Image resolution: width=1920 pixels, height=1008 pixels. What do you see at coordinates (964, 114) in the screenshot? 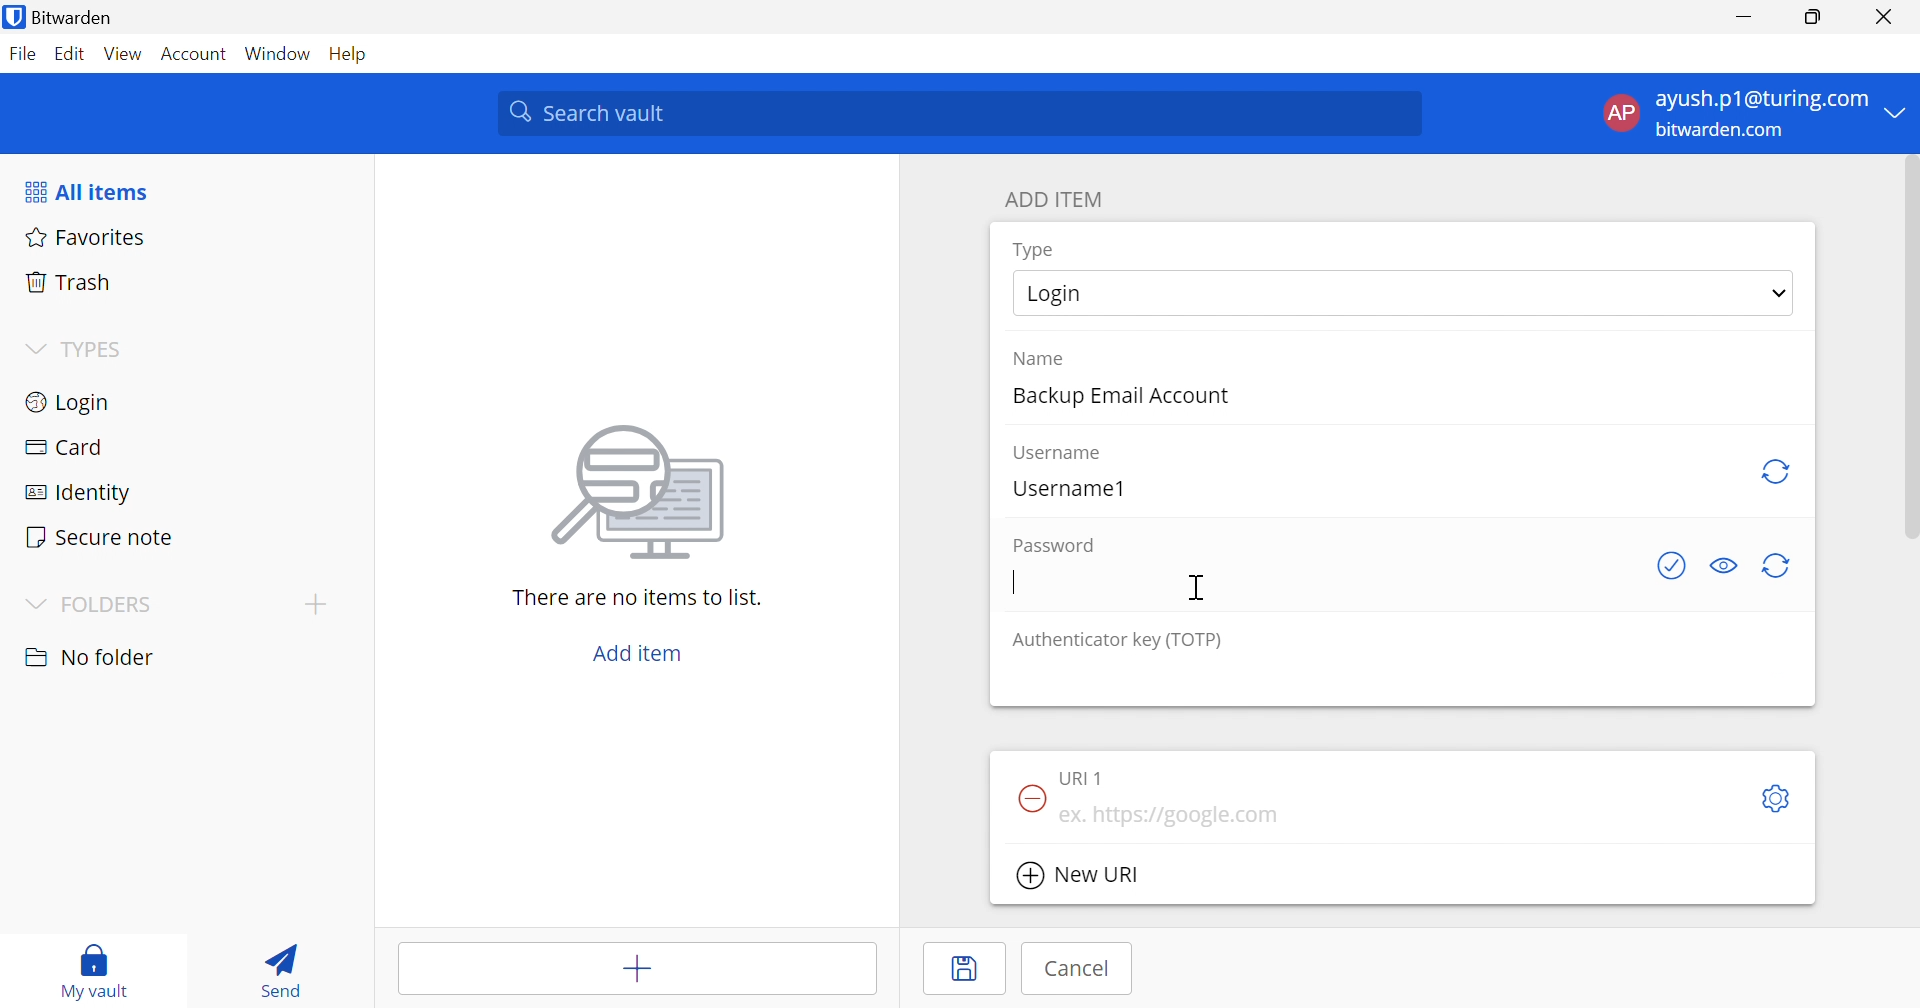
I see `Search vault` at bounding box center [964, 114].